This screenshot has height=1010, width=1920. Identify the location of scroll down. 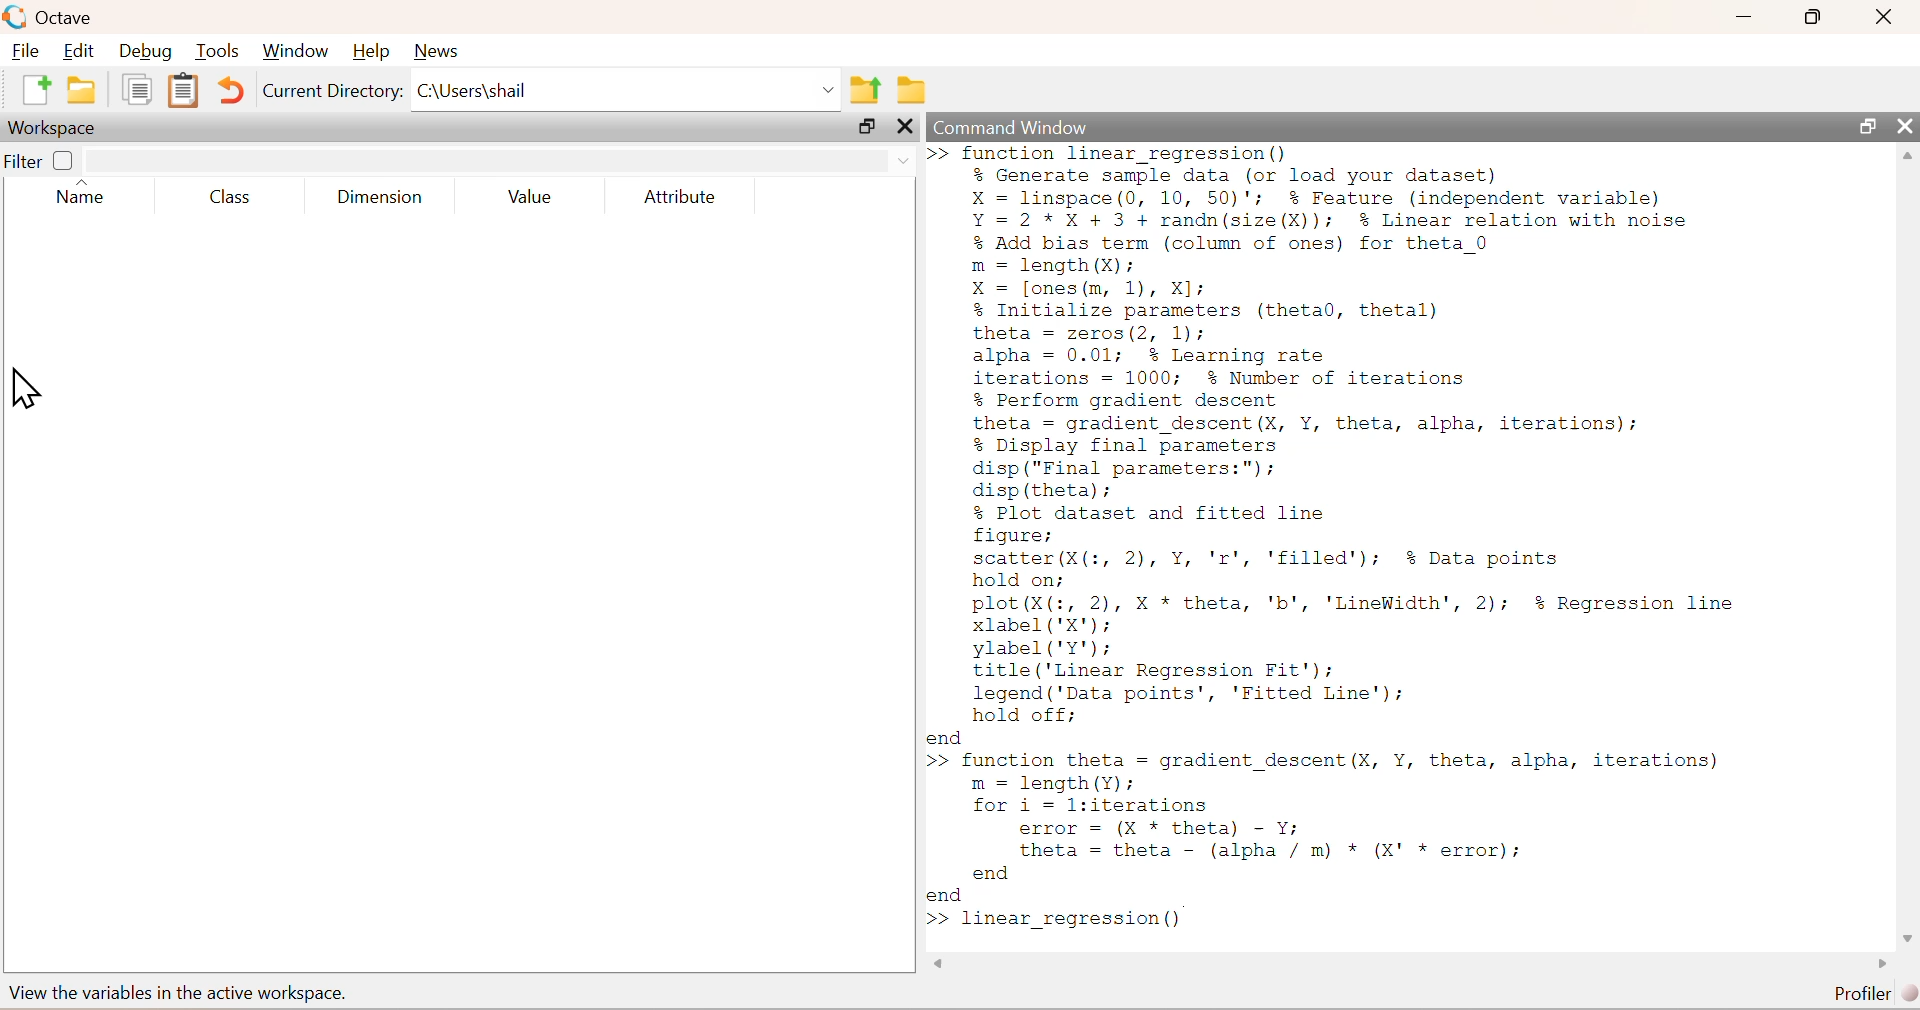
(1905, 939).